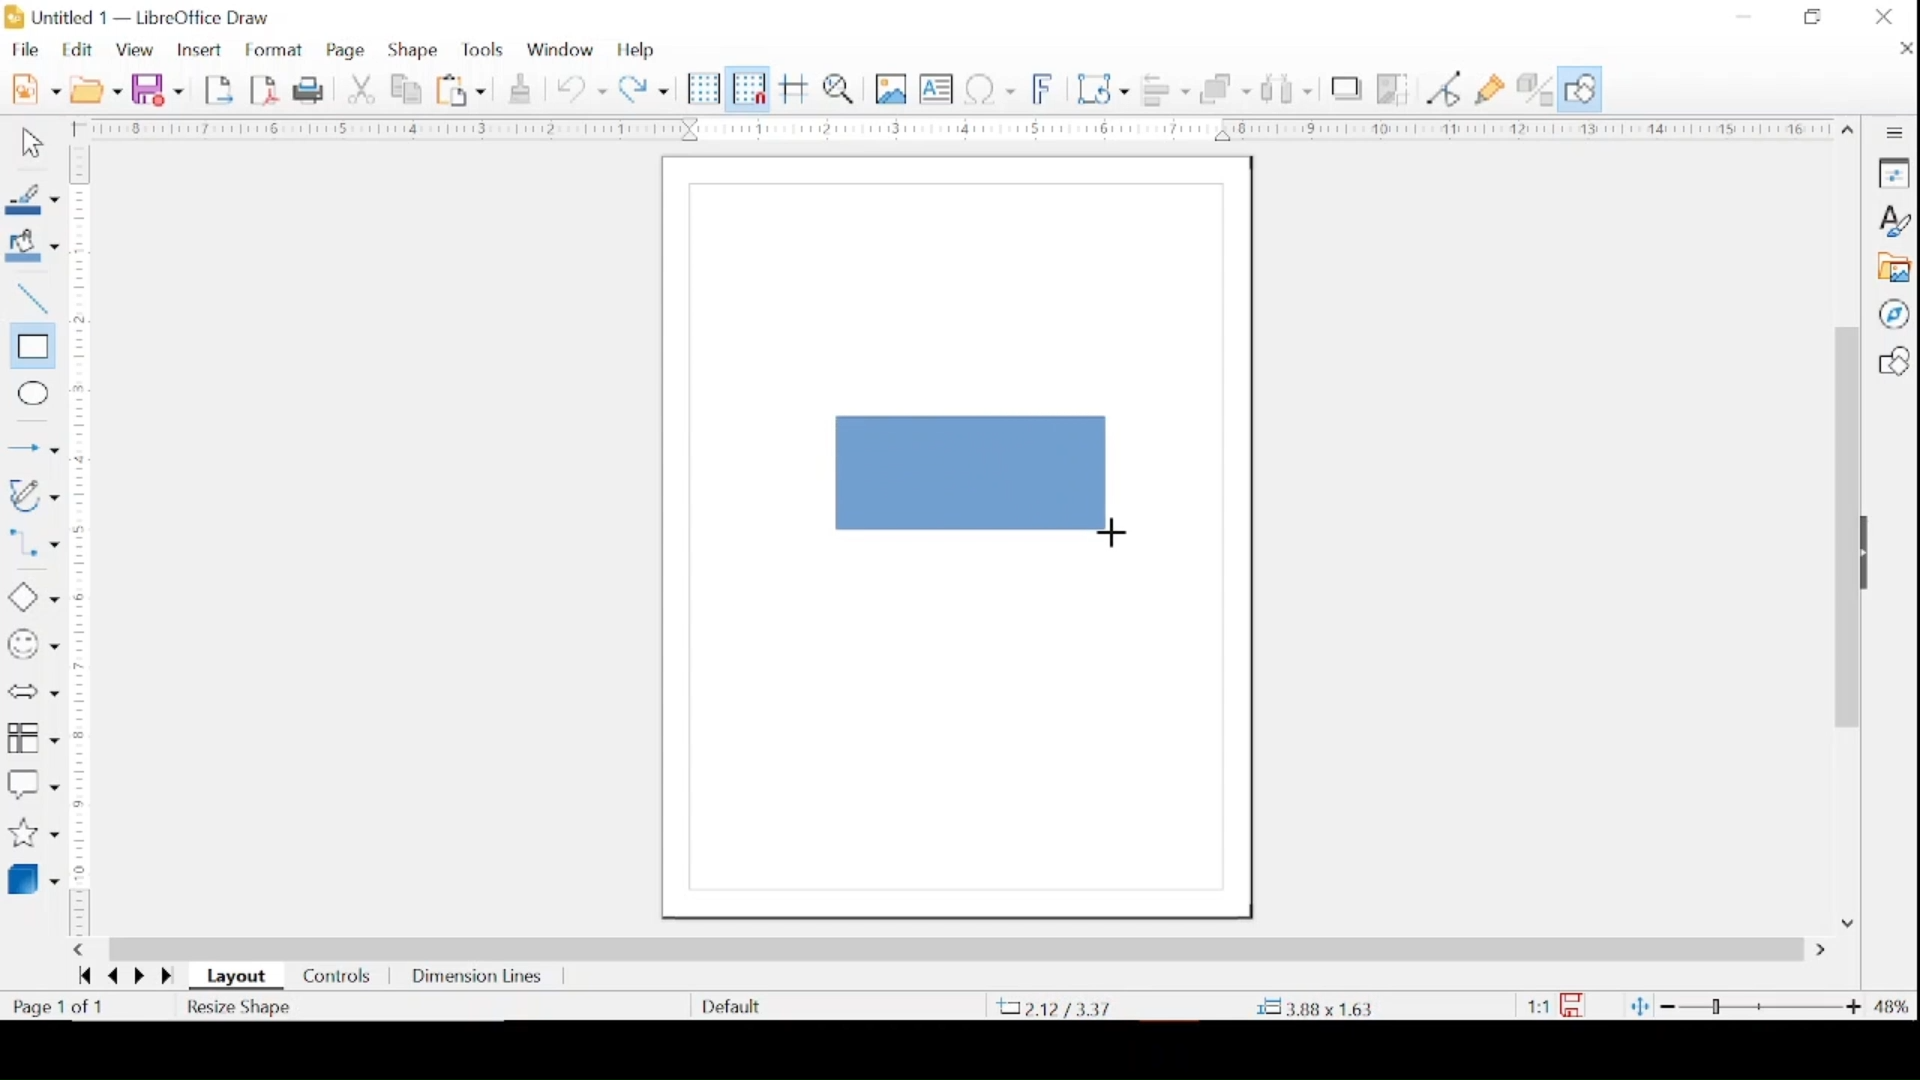 The height and width of the screenshot is (1080, 1920). I want to click on show draw functions, so click(1580, 89).